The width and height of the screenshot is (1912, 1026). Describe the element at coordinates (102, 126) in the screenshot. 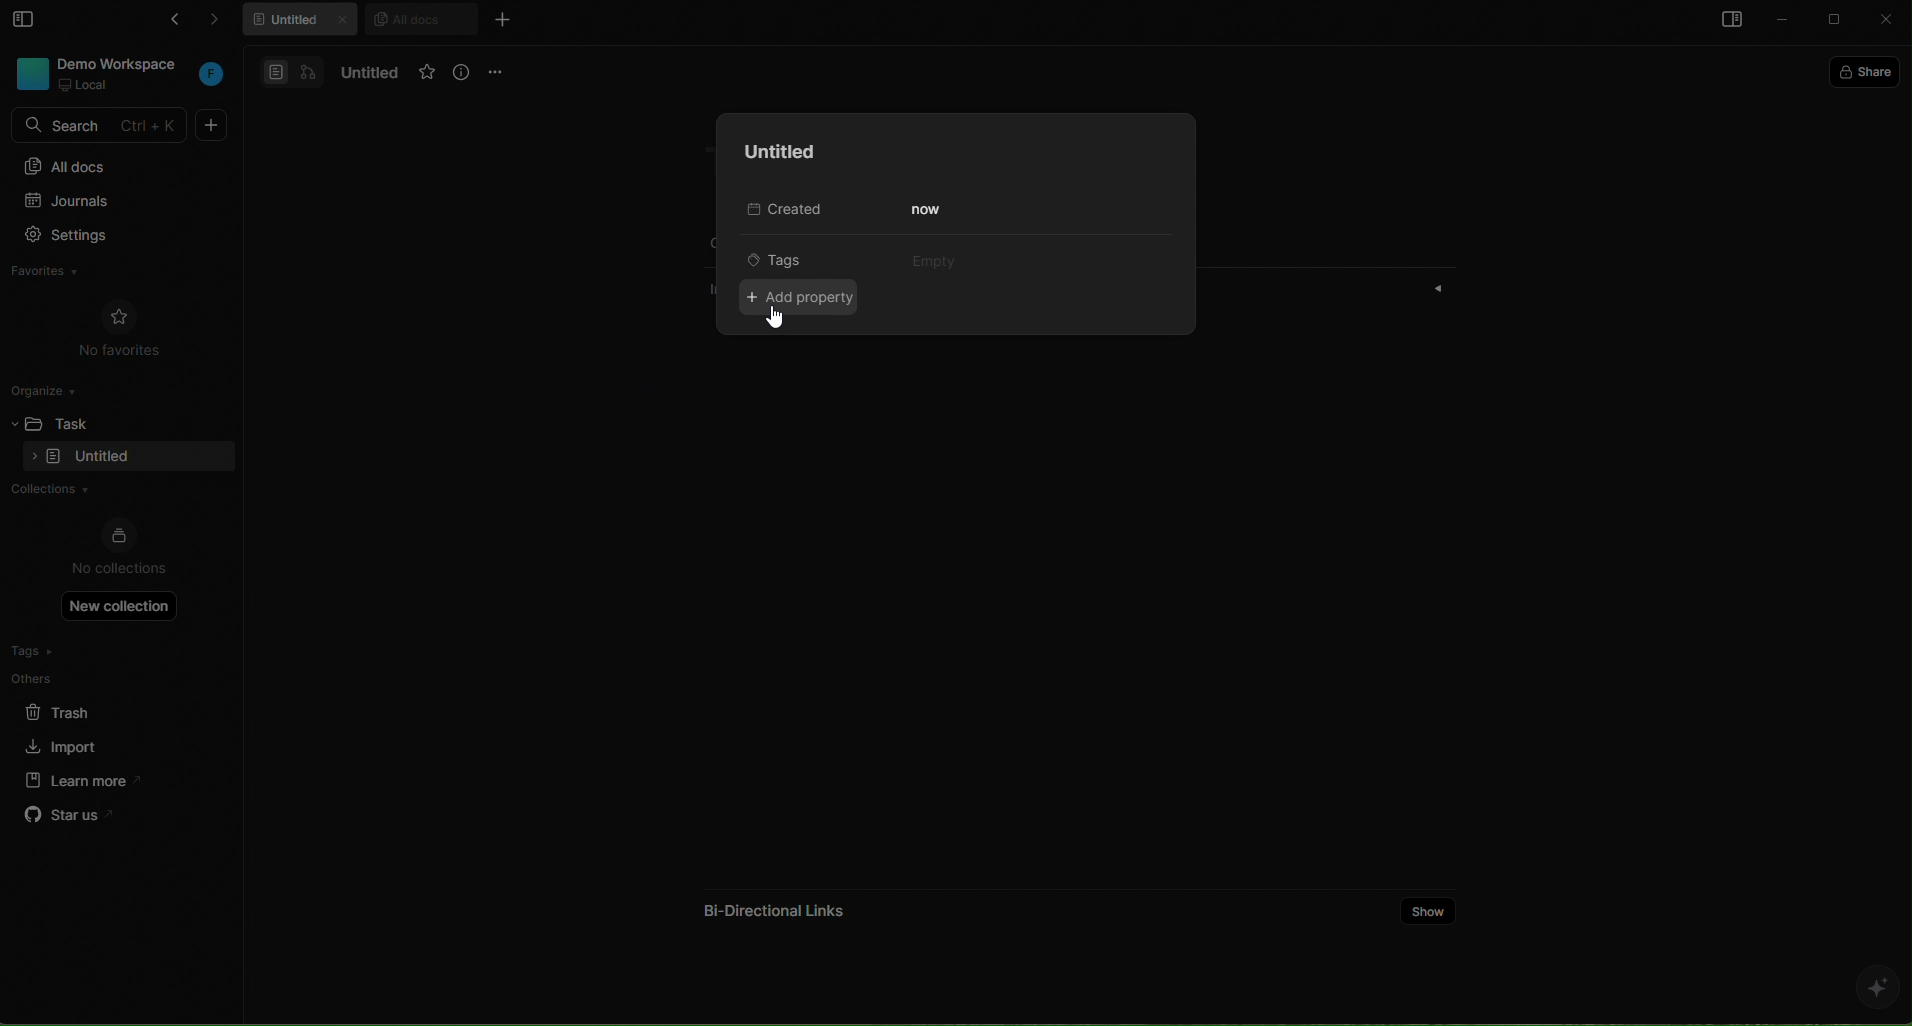

I see `SEARCH` at that location.